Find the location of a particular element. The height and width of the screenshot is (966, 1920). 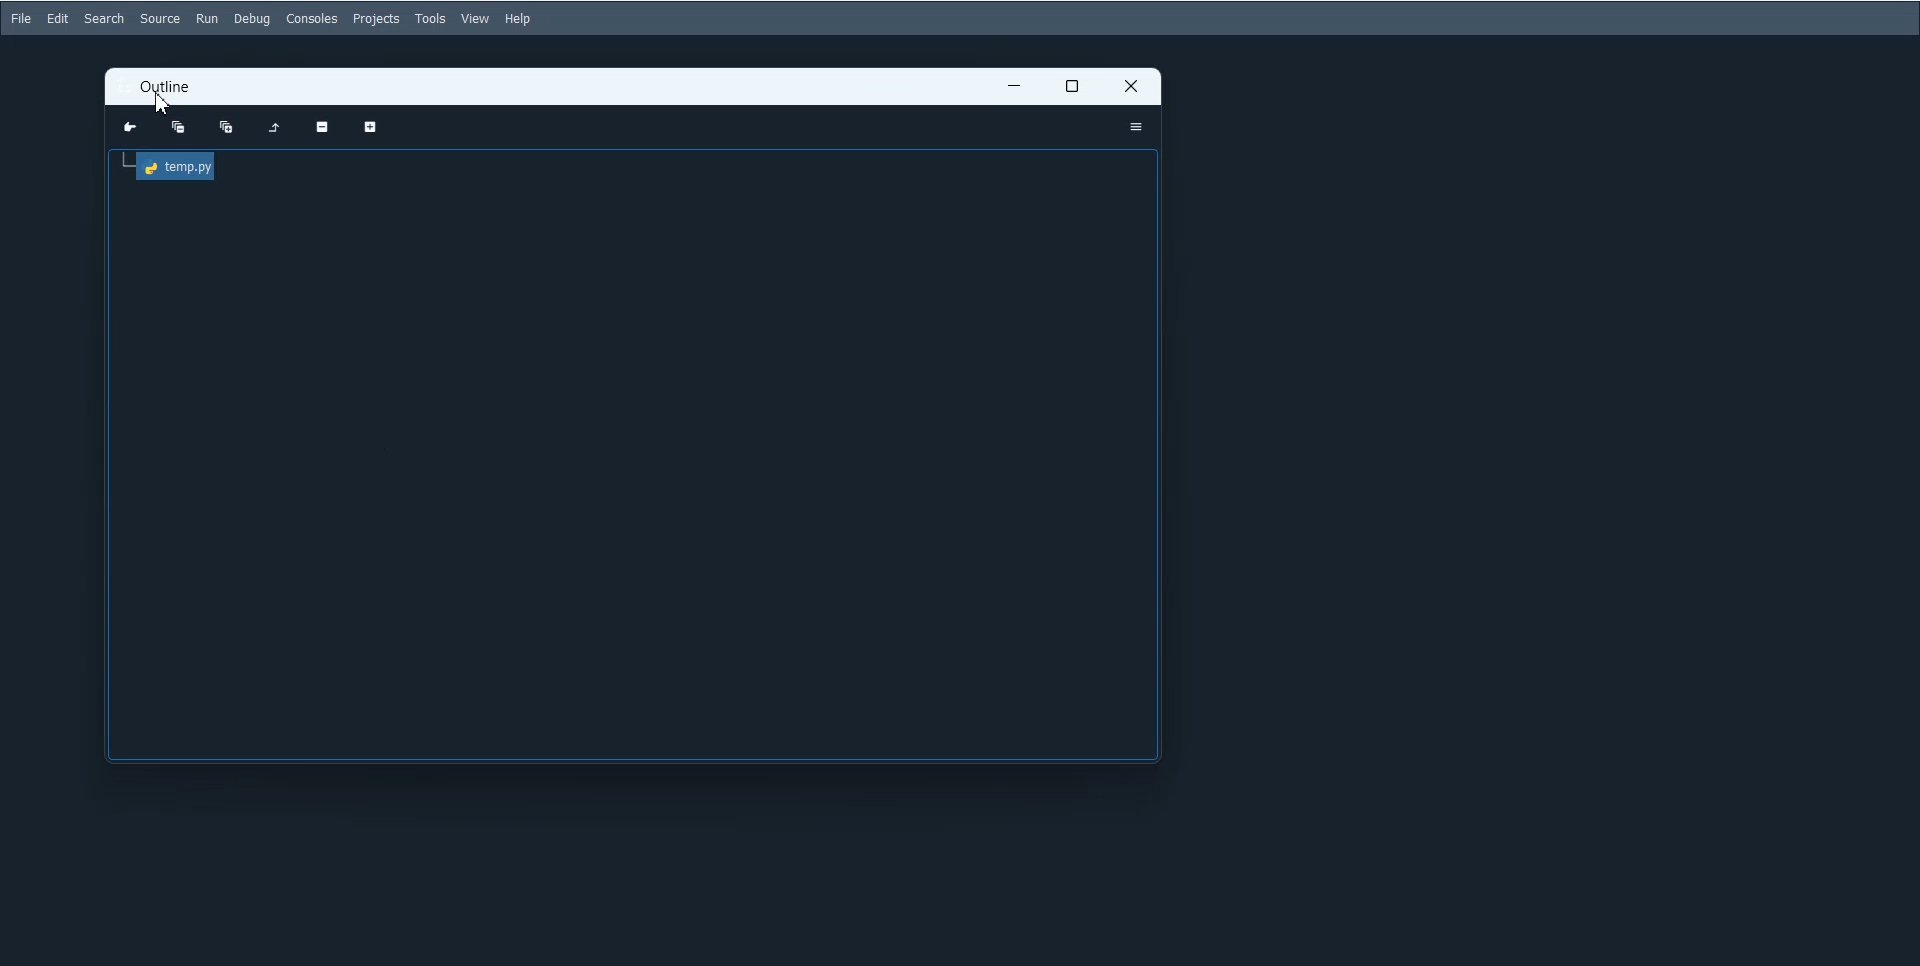

Expand section is located at coordinates (368, 128).